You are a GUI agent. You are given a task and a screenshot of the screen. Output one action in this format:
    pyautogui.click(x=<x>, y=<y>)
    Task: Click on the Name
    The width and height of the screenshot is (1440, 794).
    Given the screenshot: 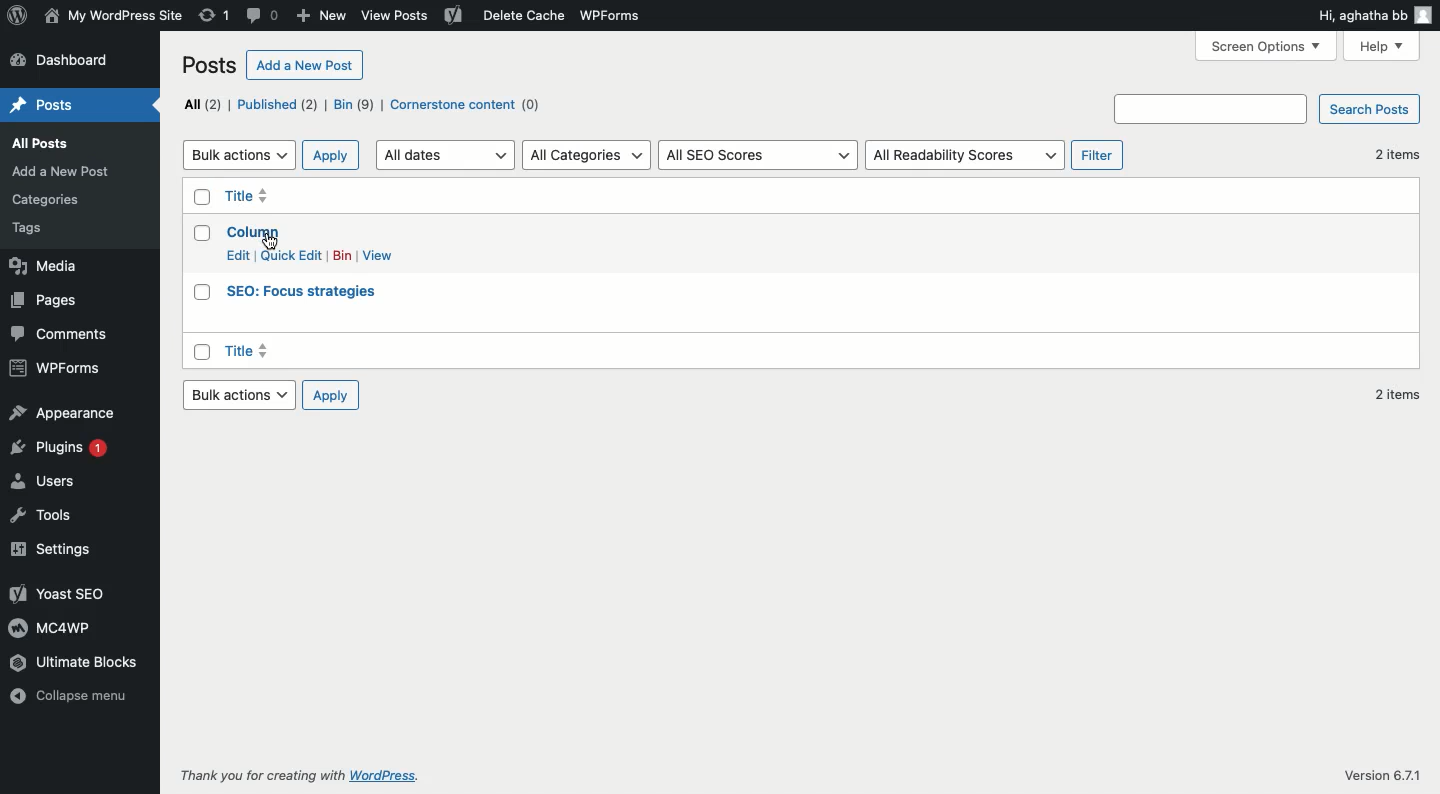 What is the action you would take?
    pyautogui.click(x=113, y=17)
    